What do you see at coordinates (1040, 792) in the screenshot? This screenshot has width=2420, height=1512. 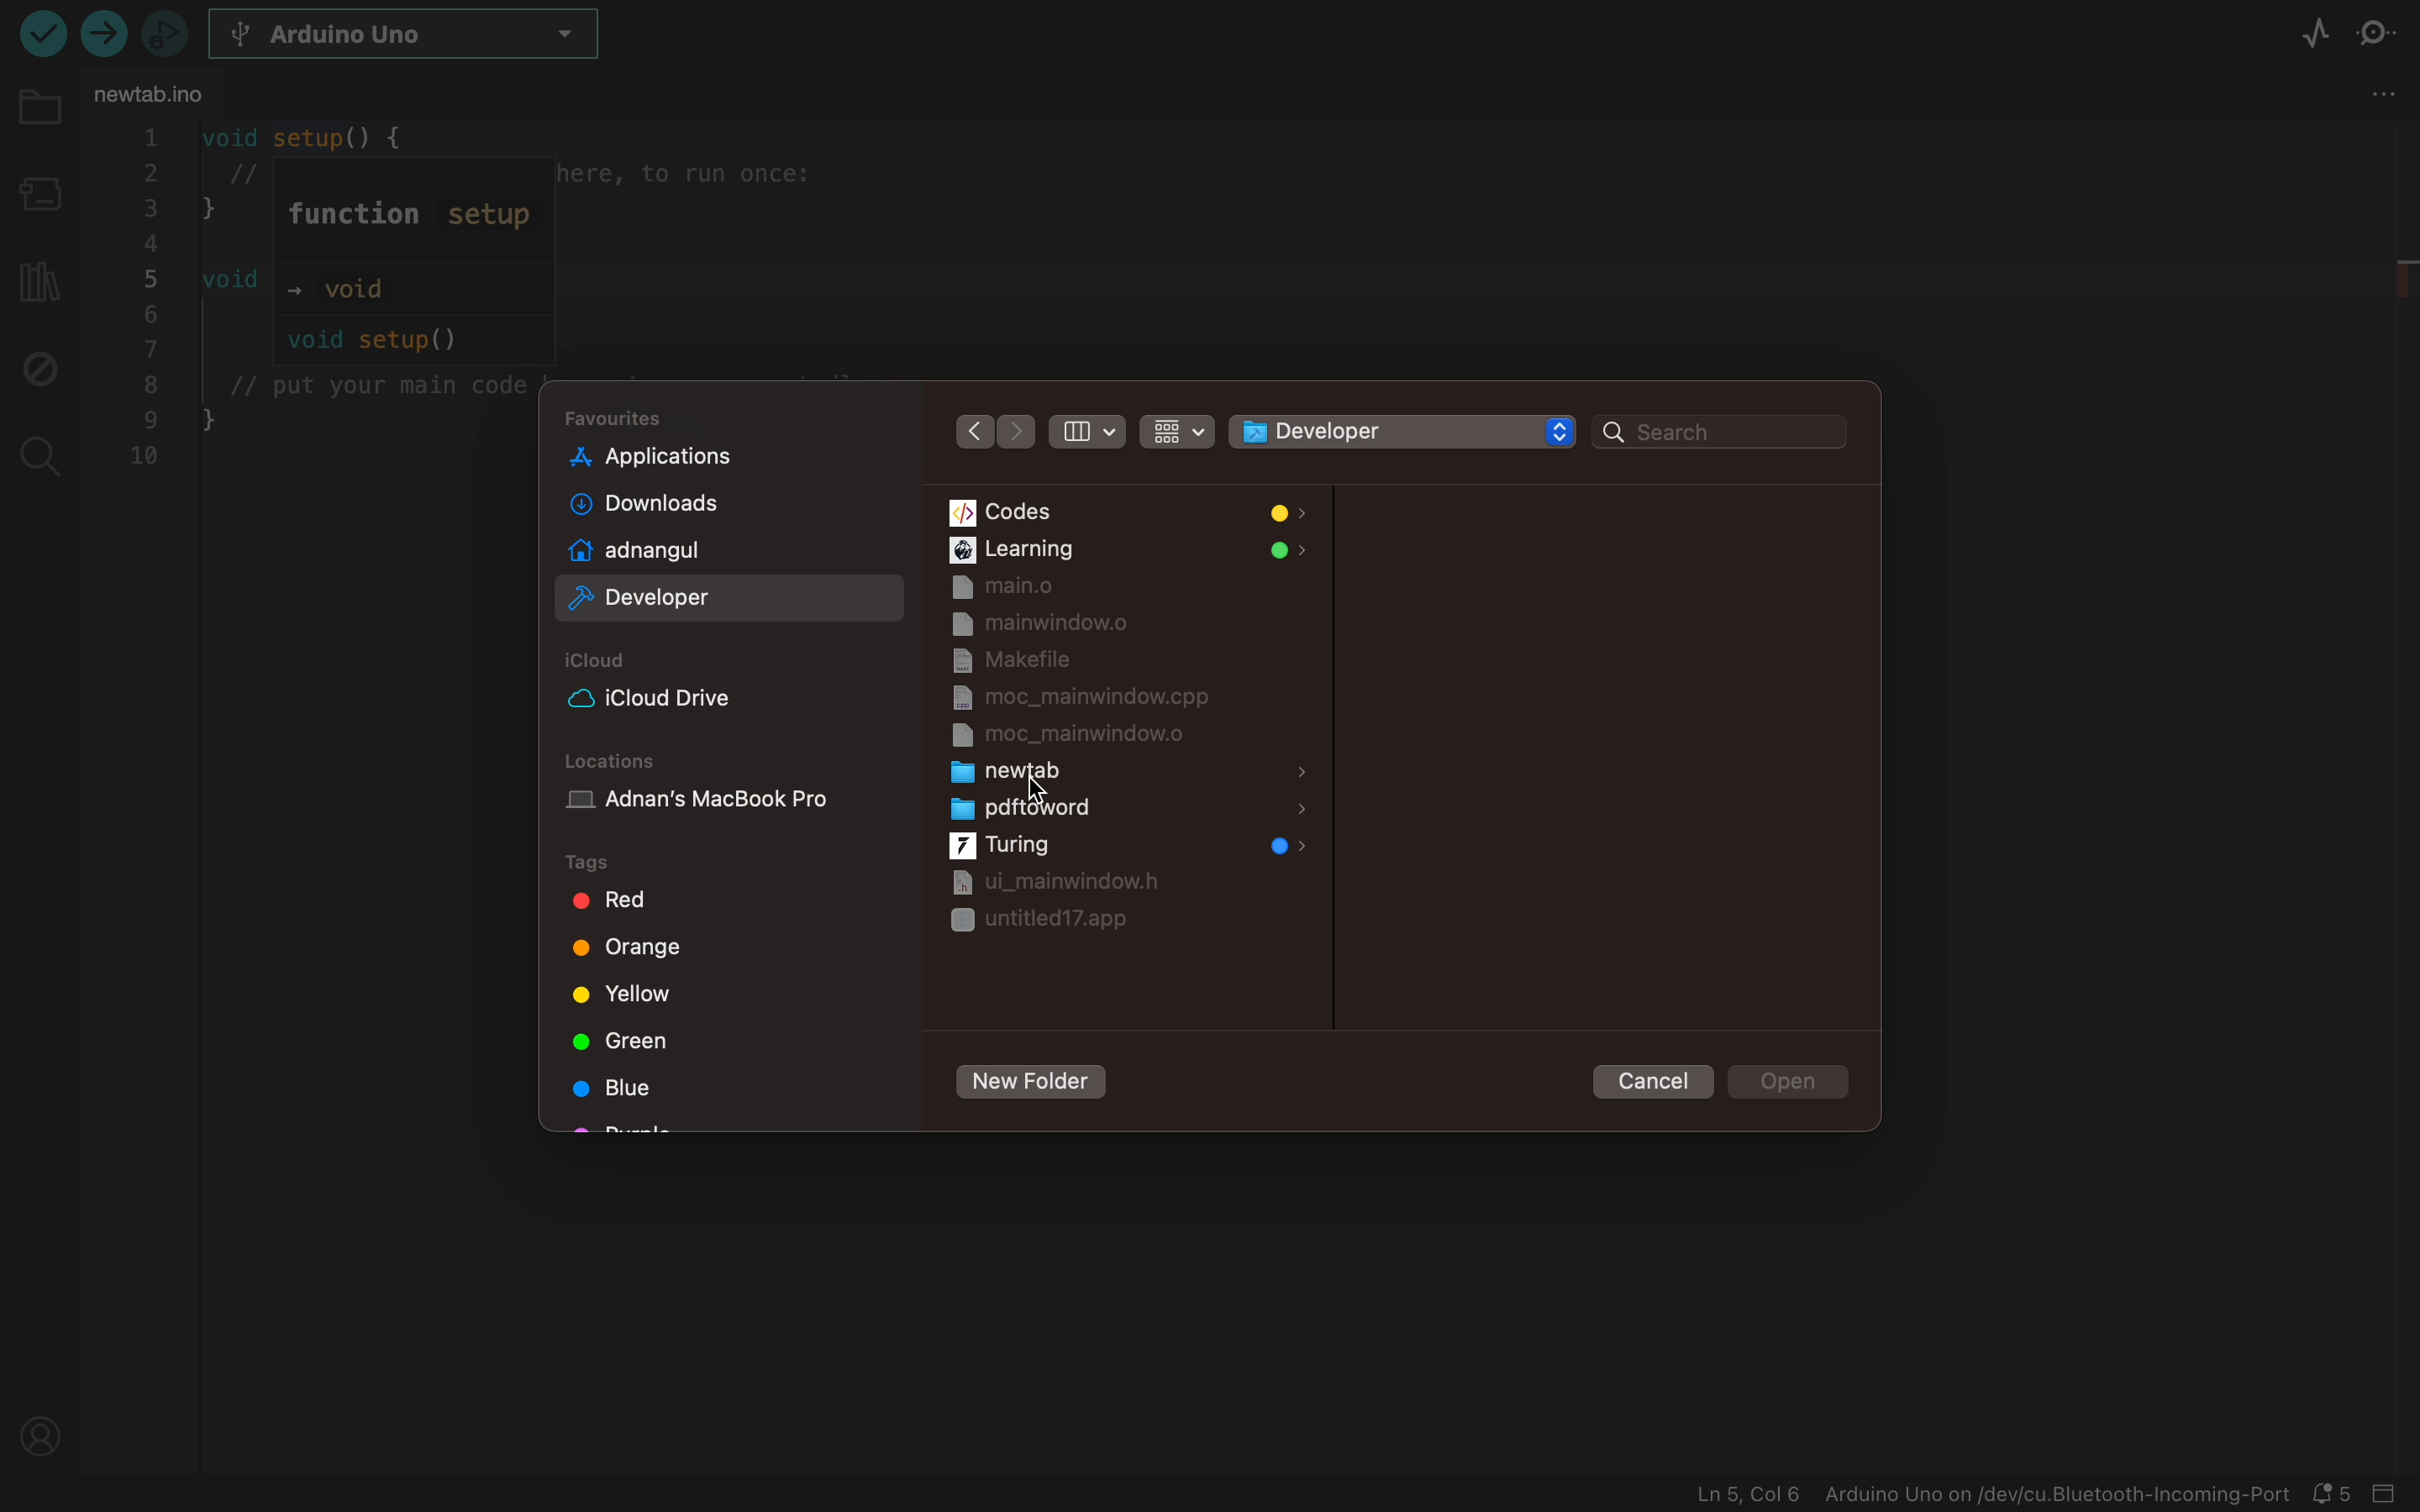 I see `cursor` at bounding box center [1040, 792].